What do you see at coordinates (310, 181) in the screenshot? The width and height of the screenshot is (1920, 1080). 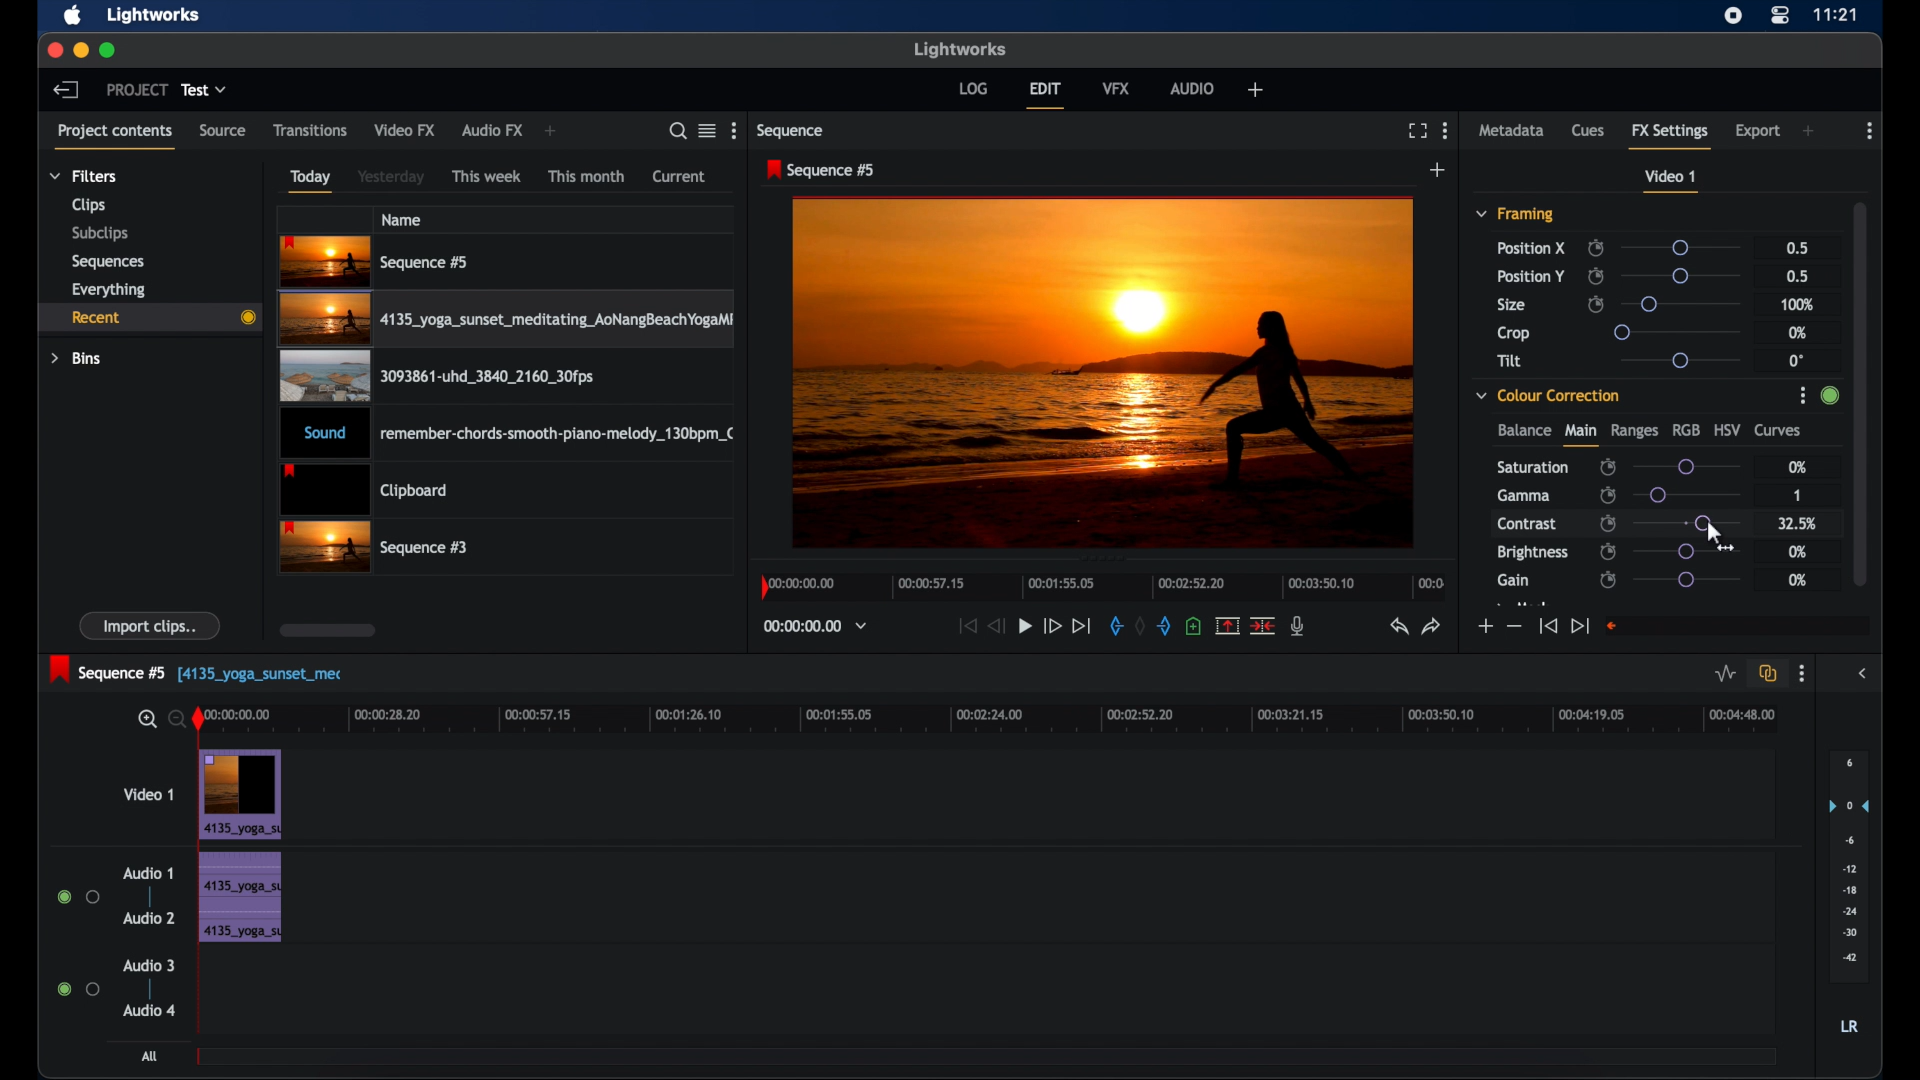 I see `today` at bounding box center [310, 181].